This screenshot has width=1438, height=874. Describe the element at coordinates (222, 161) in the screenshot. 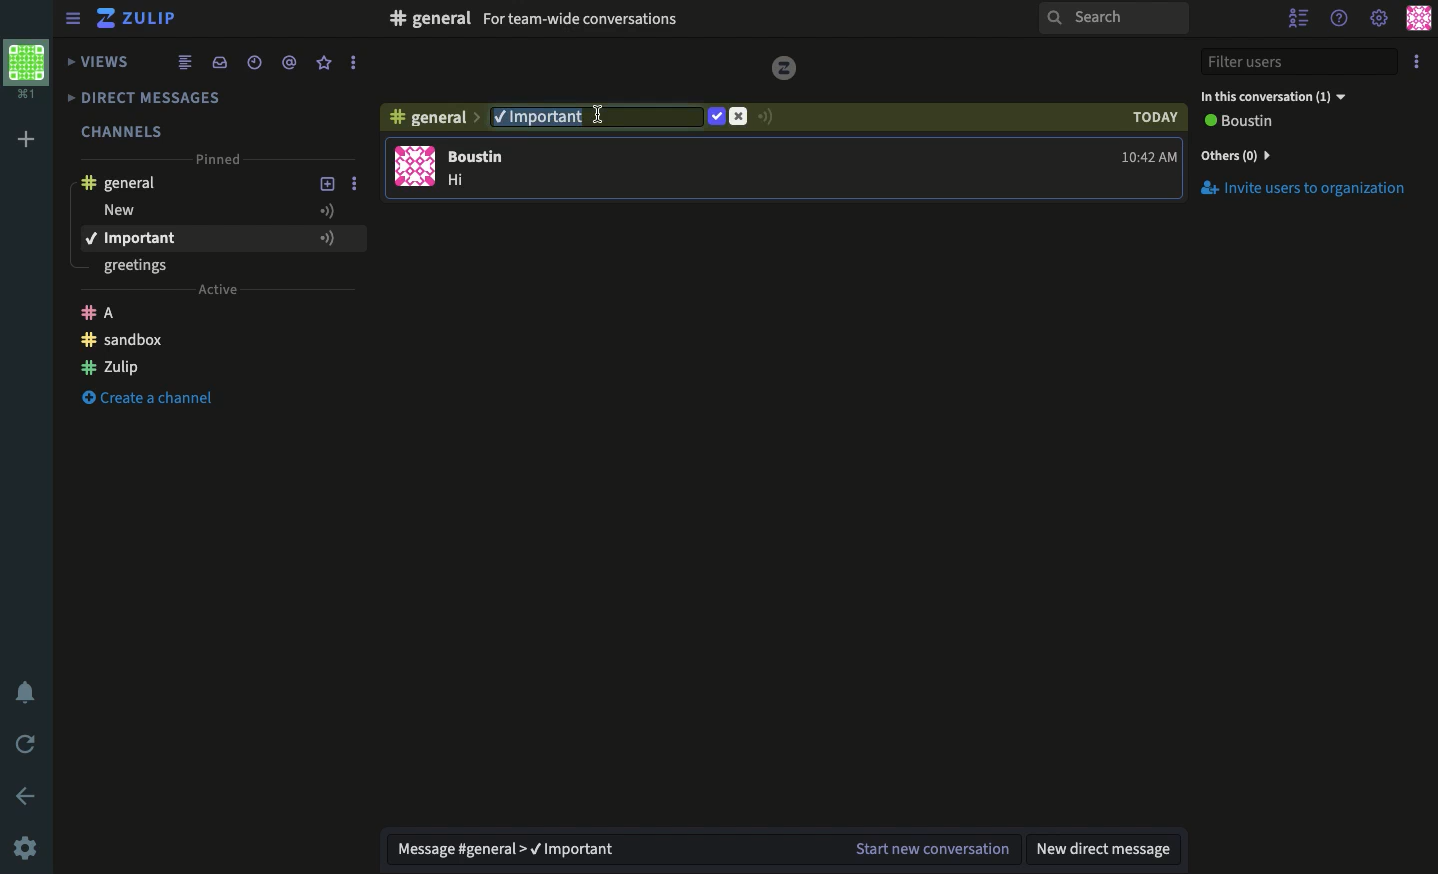

I see `Pinned` at that location.